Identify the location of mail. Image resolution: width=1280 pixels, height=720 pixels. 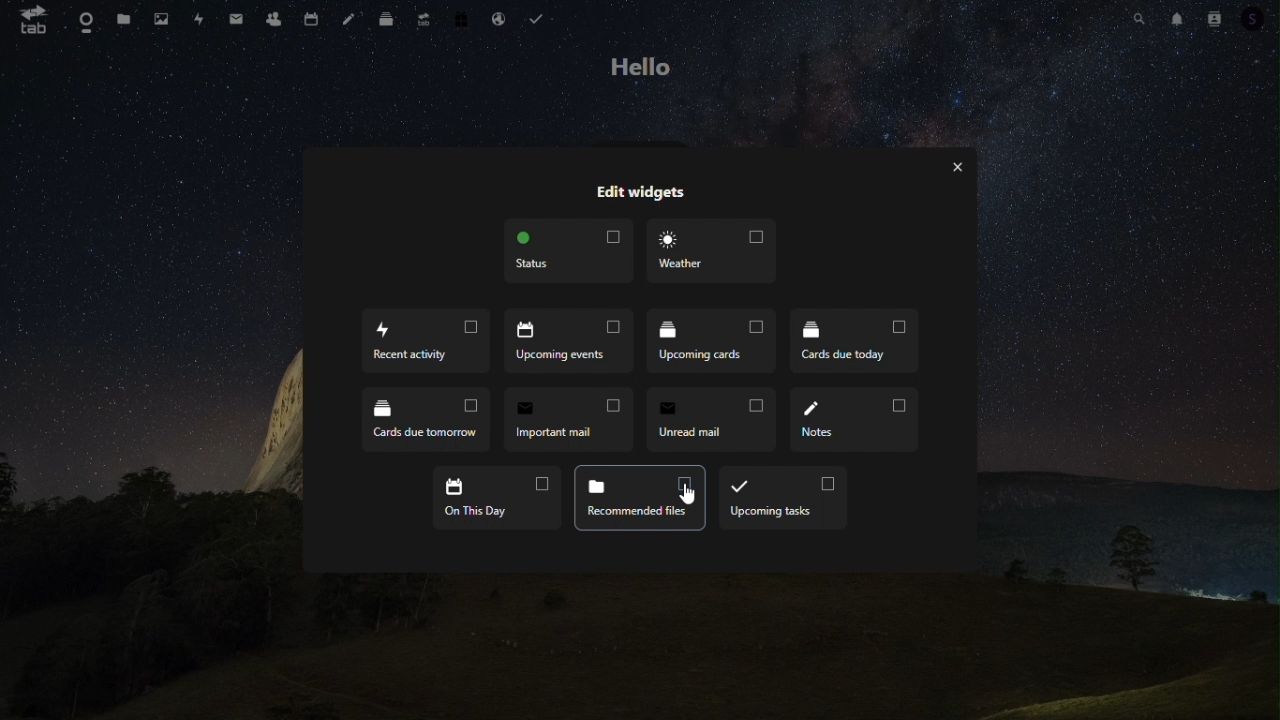
(236, 17).